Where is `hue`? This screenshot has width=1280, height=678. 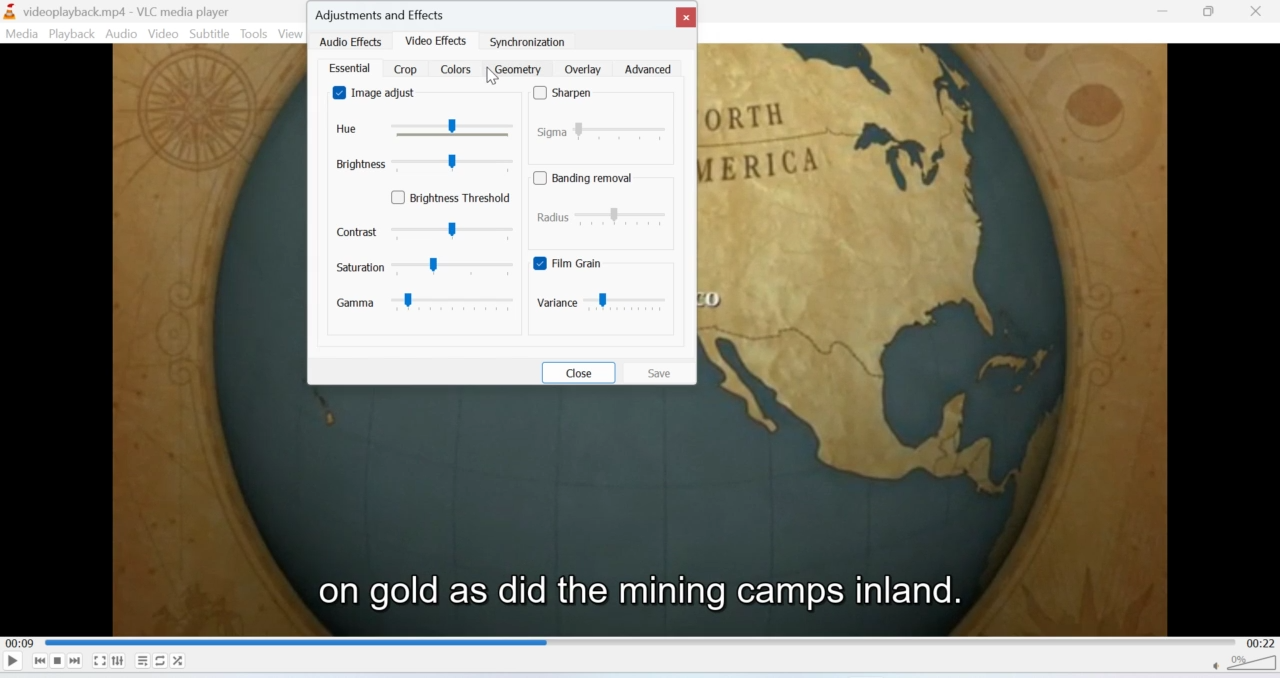
hue is located at coordinates (427, 128).